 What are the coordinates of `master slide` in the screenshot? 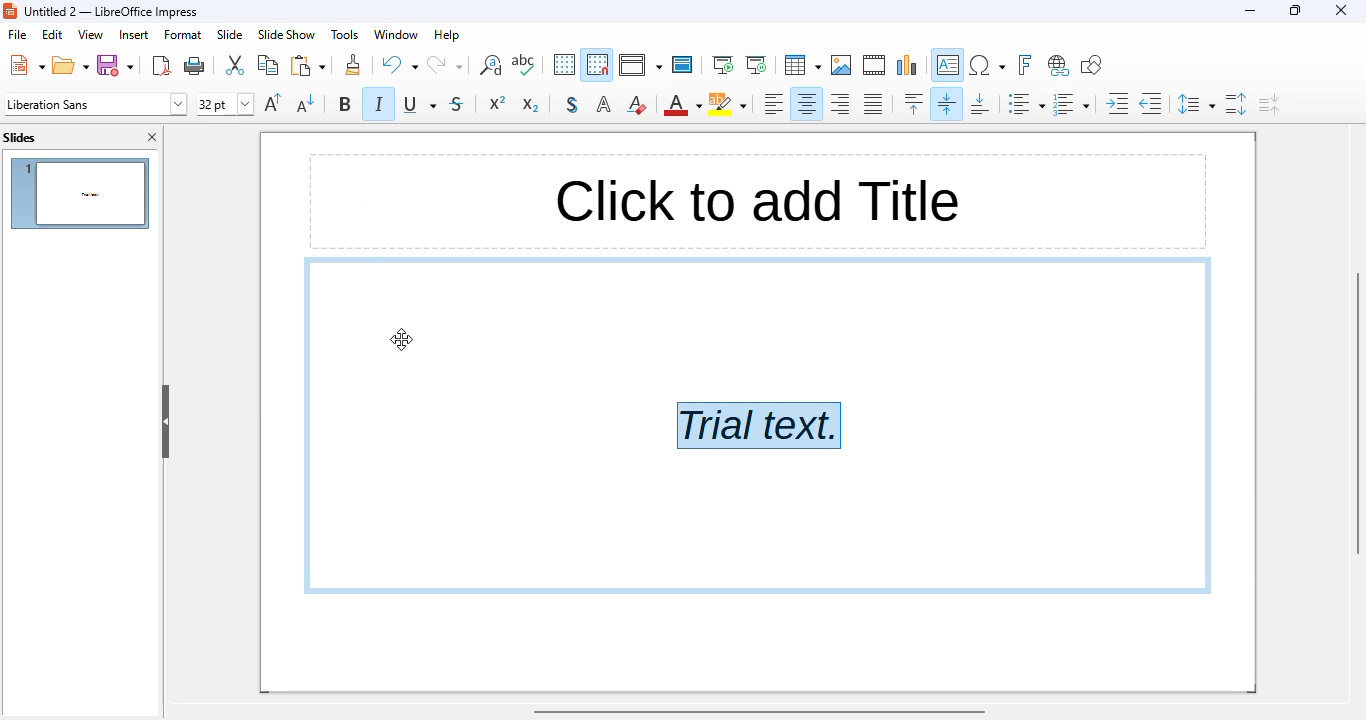 It's located at (682, 65).